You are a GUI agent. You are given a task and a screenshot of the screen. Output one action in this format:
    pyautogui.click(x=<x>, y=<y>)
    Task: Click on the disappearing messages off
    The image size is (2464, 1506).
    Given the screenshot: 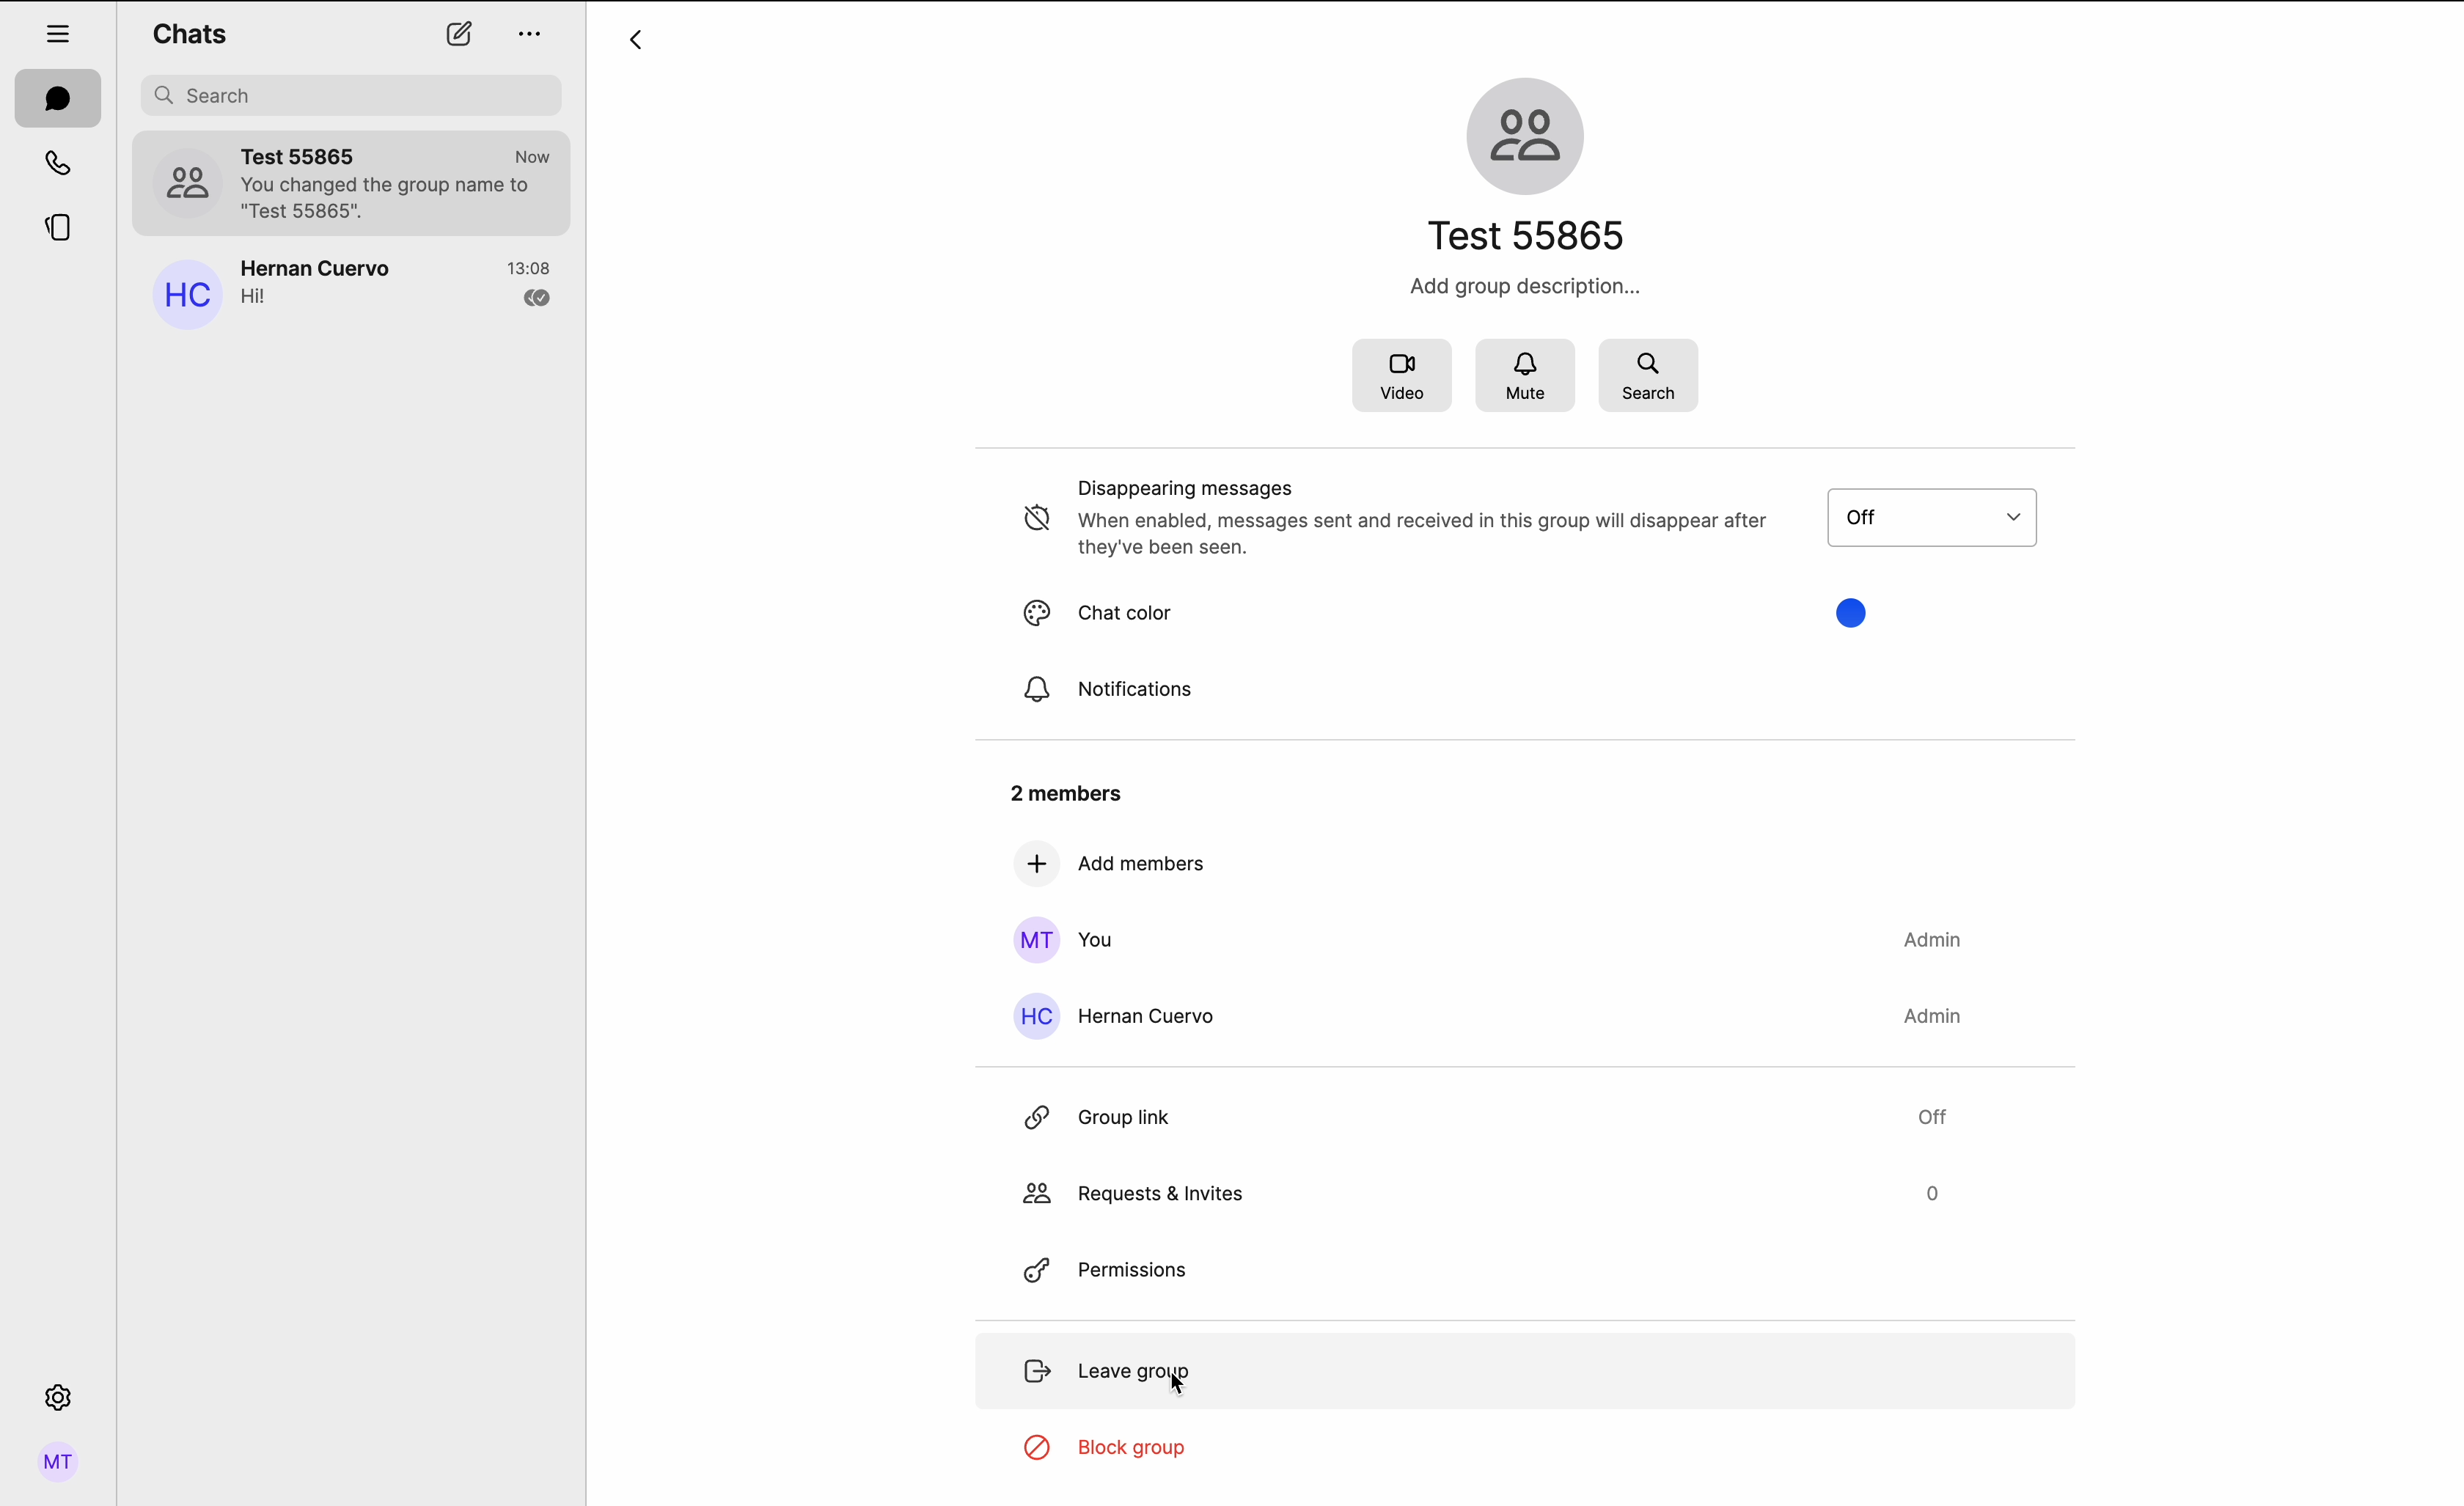 What is the action you would take?
    pyautogui.click(x=1397, y=519)
    